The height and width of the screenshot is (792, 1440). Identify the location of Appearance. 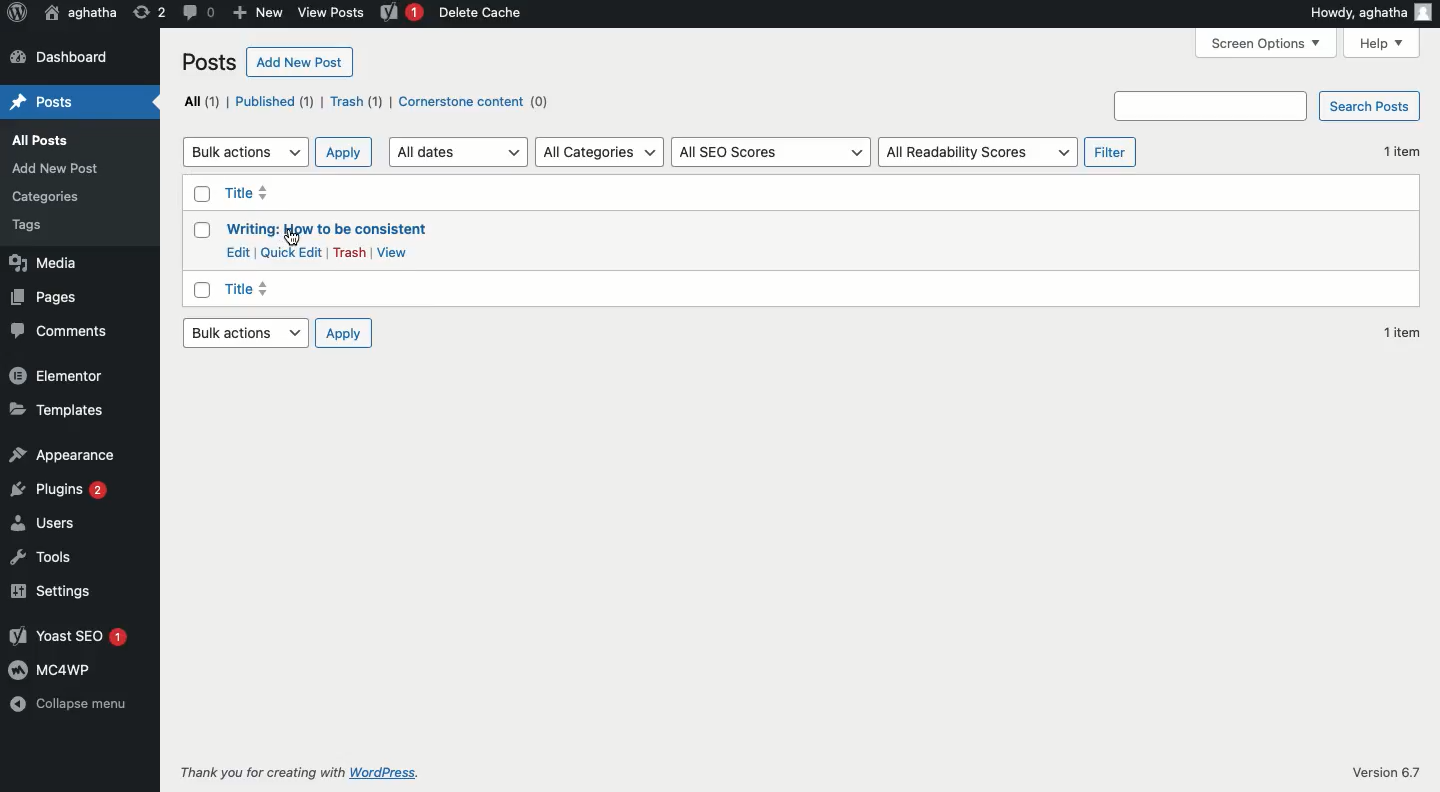
(66, 453).